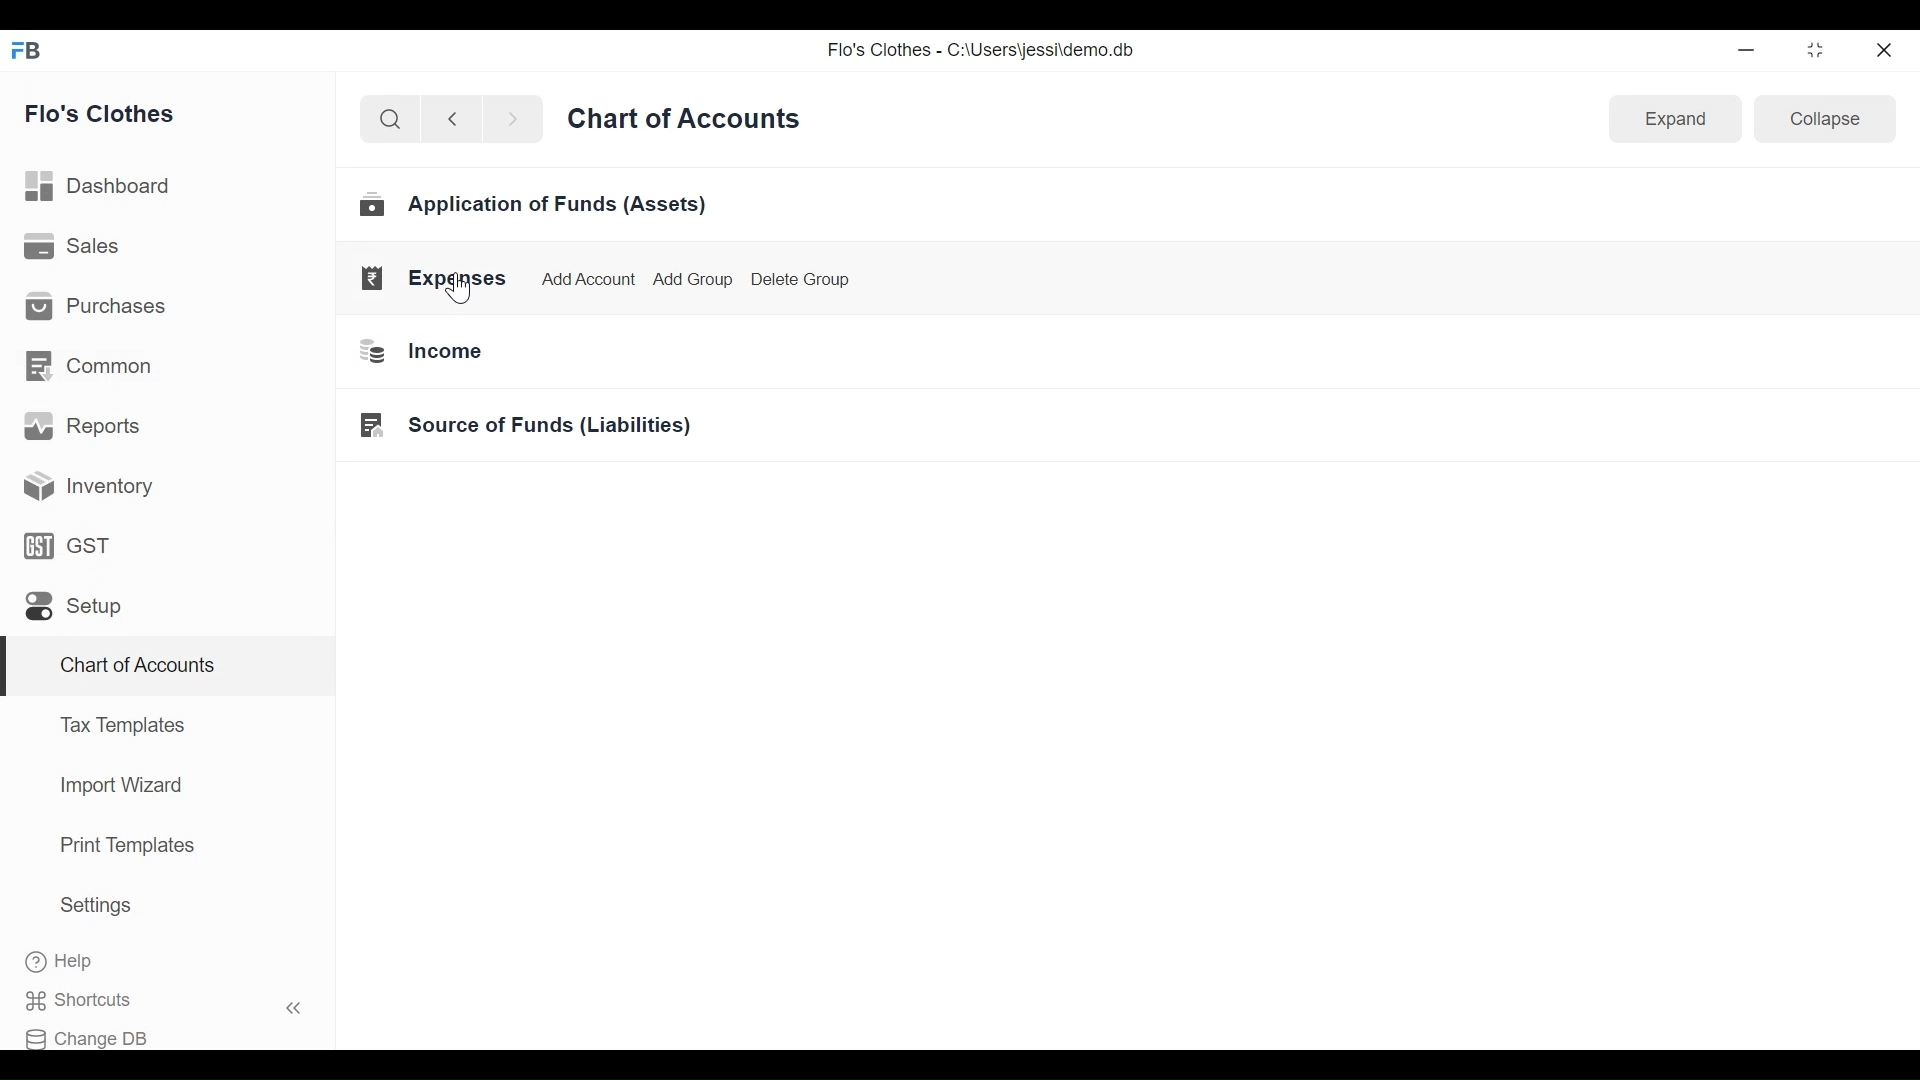  I want to click on Setup, so click(72, 611).